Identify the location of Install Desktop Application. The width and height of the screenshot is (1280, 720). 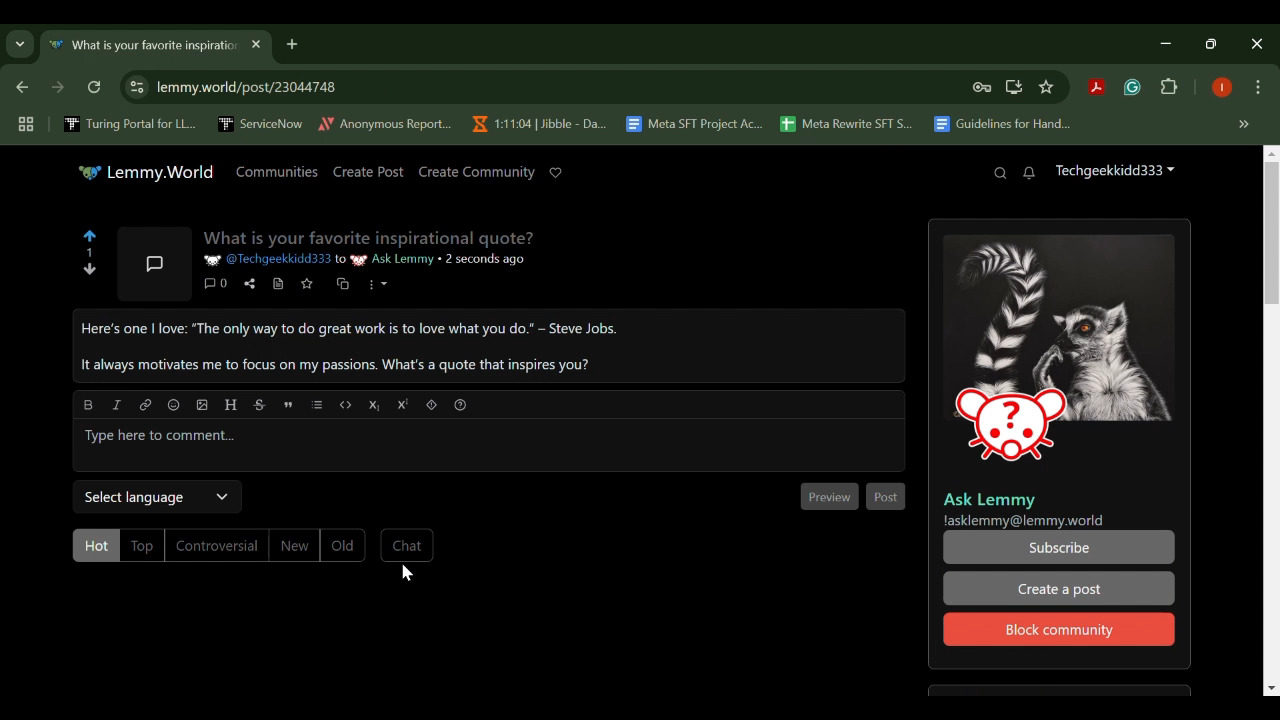
(1013, 87).